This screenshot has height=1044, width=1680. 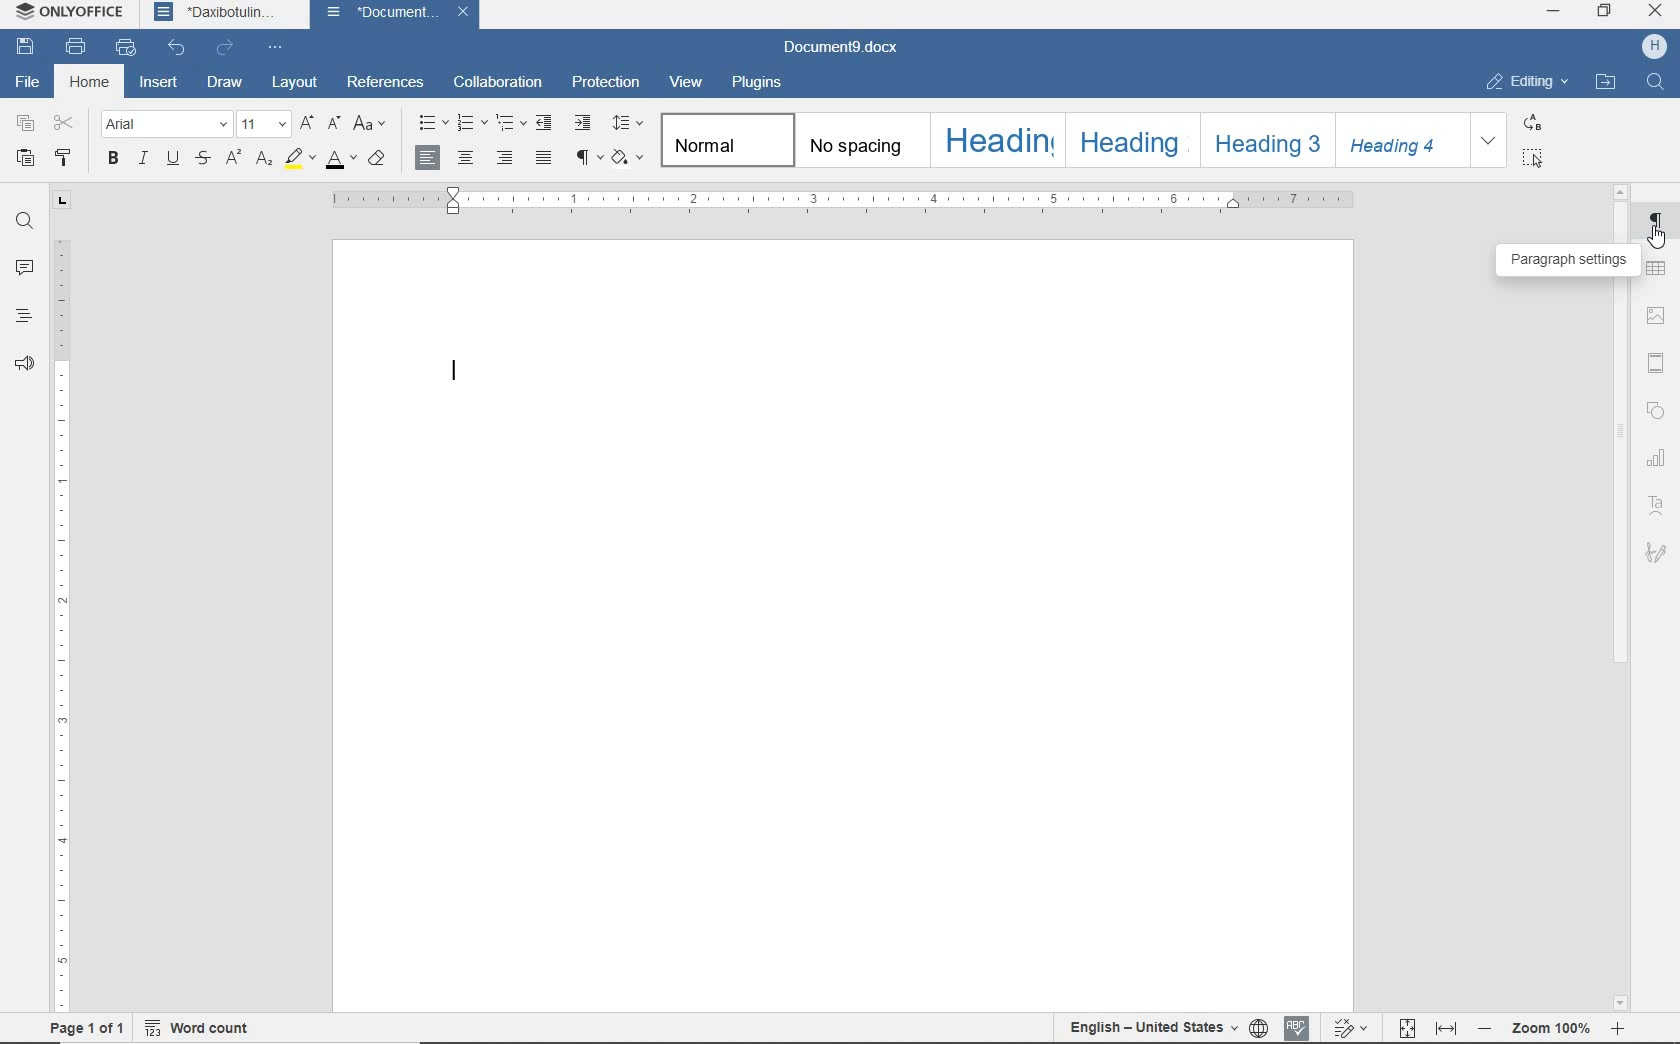 I want to click on nonprinting characters, so click(x=588, y=160).